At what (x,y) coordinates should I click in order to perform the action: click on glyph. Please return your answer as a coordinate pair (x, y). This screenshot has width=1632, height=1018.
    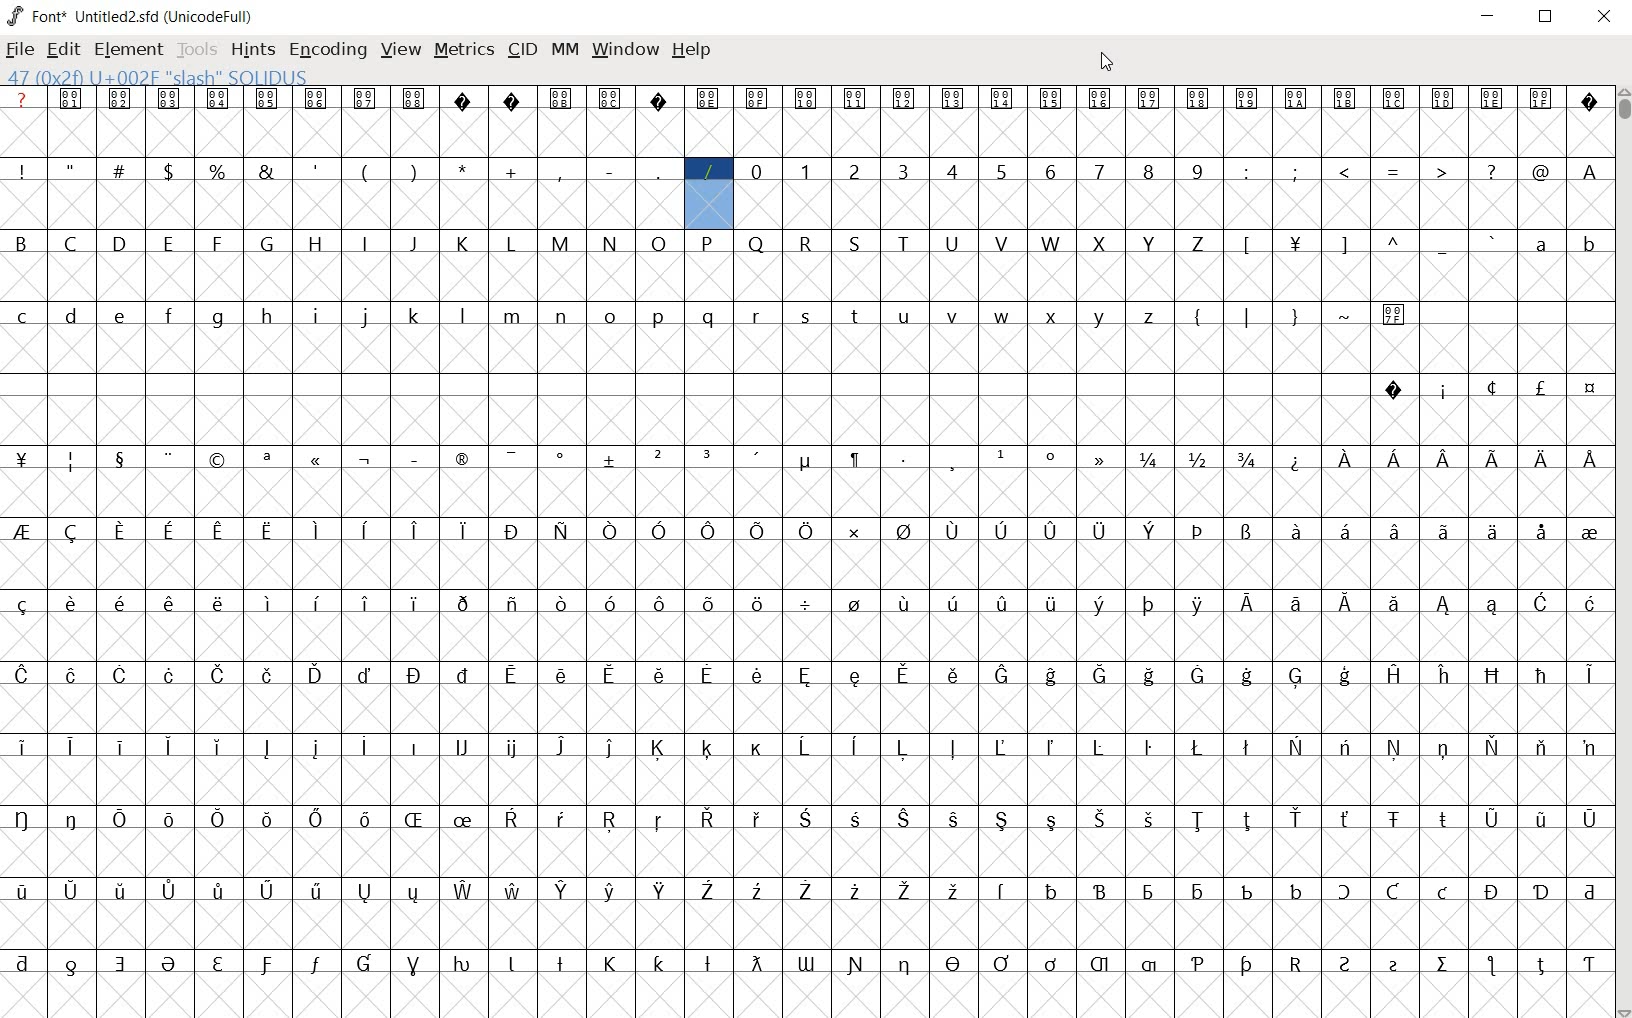
    Looking at the image, I should click on (560, 819).